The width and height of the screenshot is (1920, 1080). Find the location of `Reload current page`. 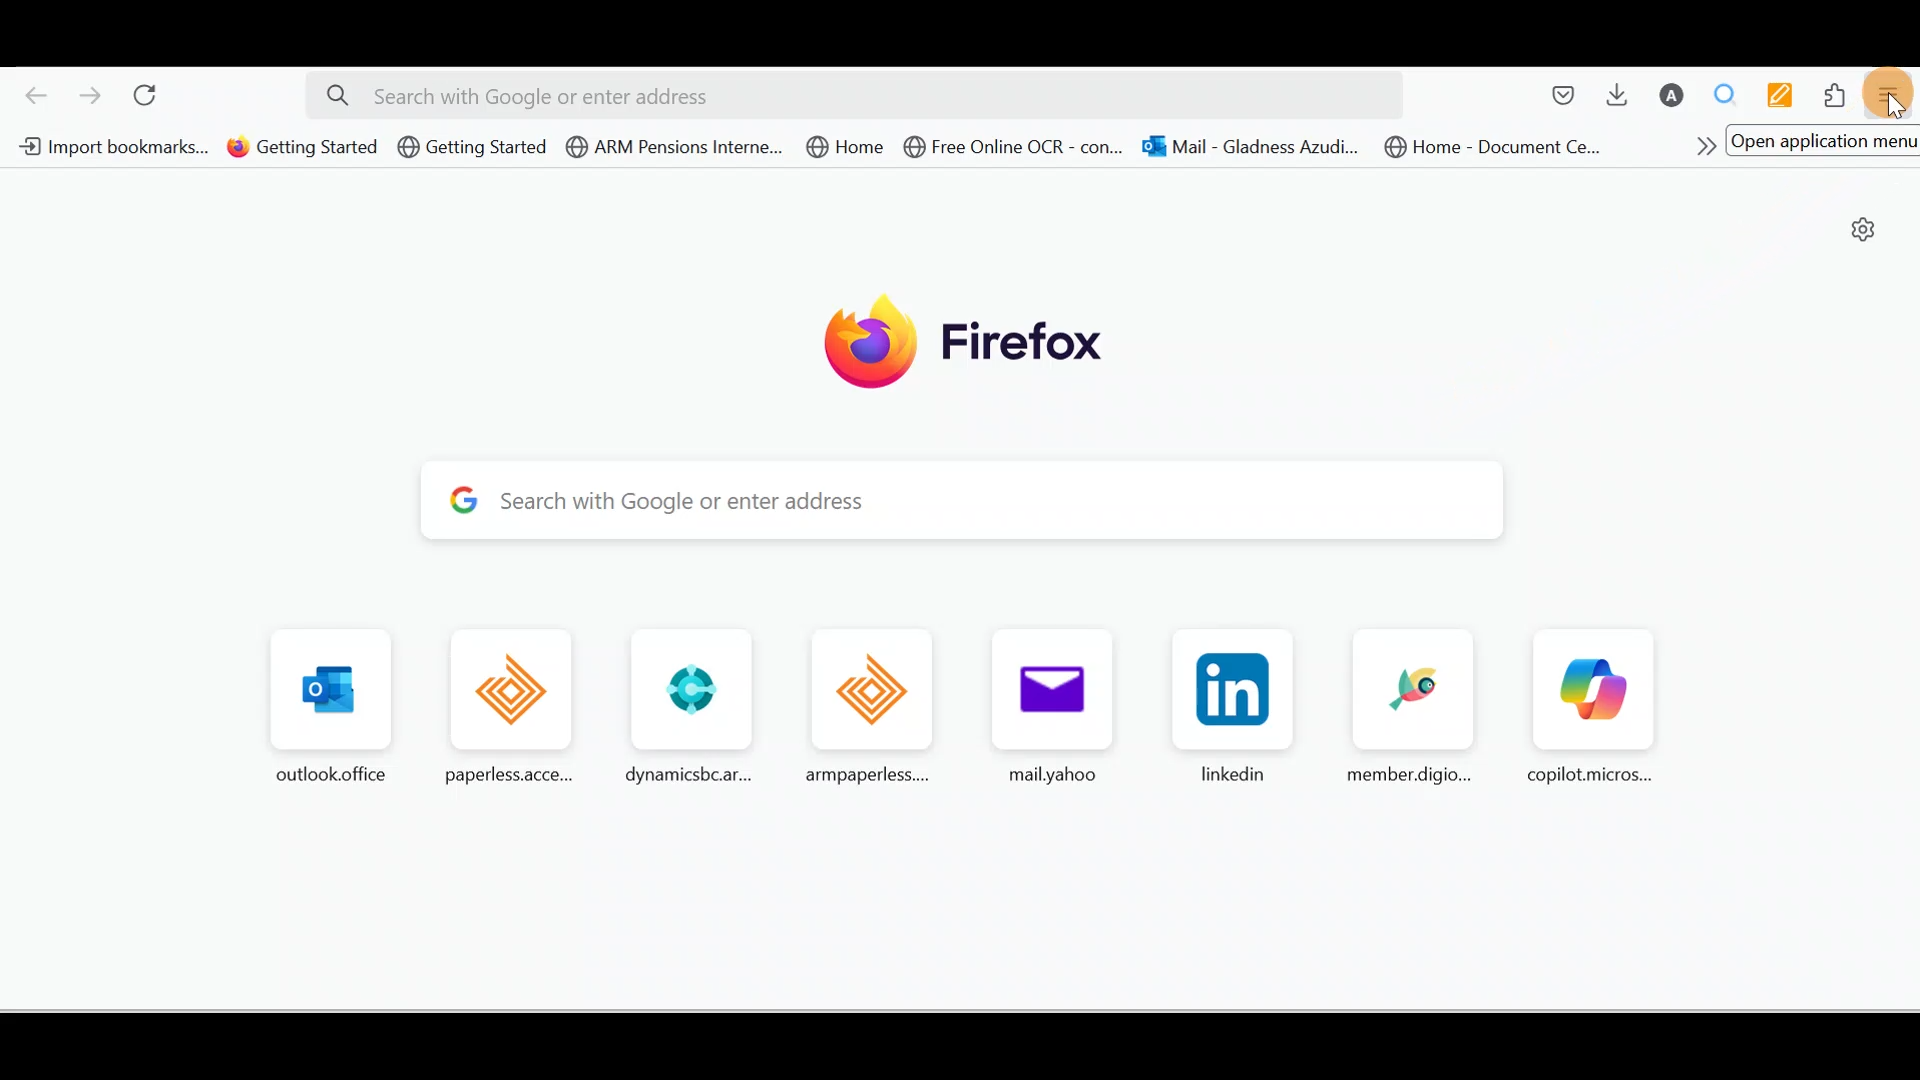

Reload current page is located at coordinates (157, 99).